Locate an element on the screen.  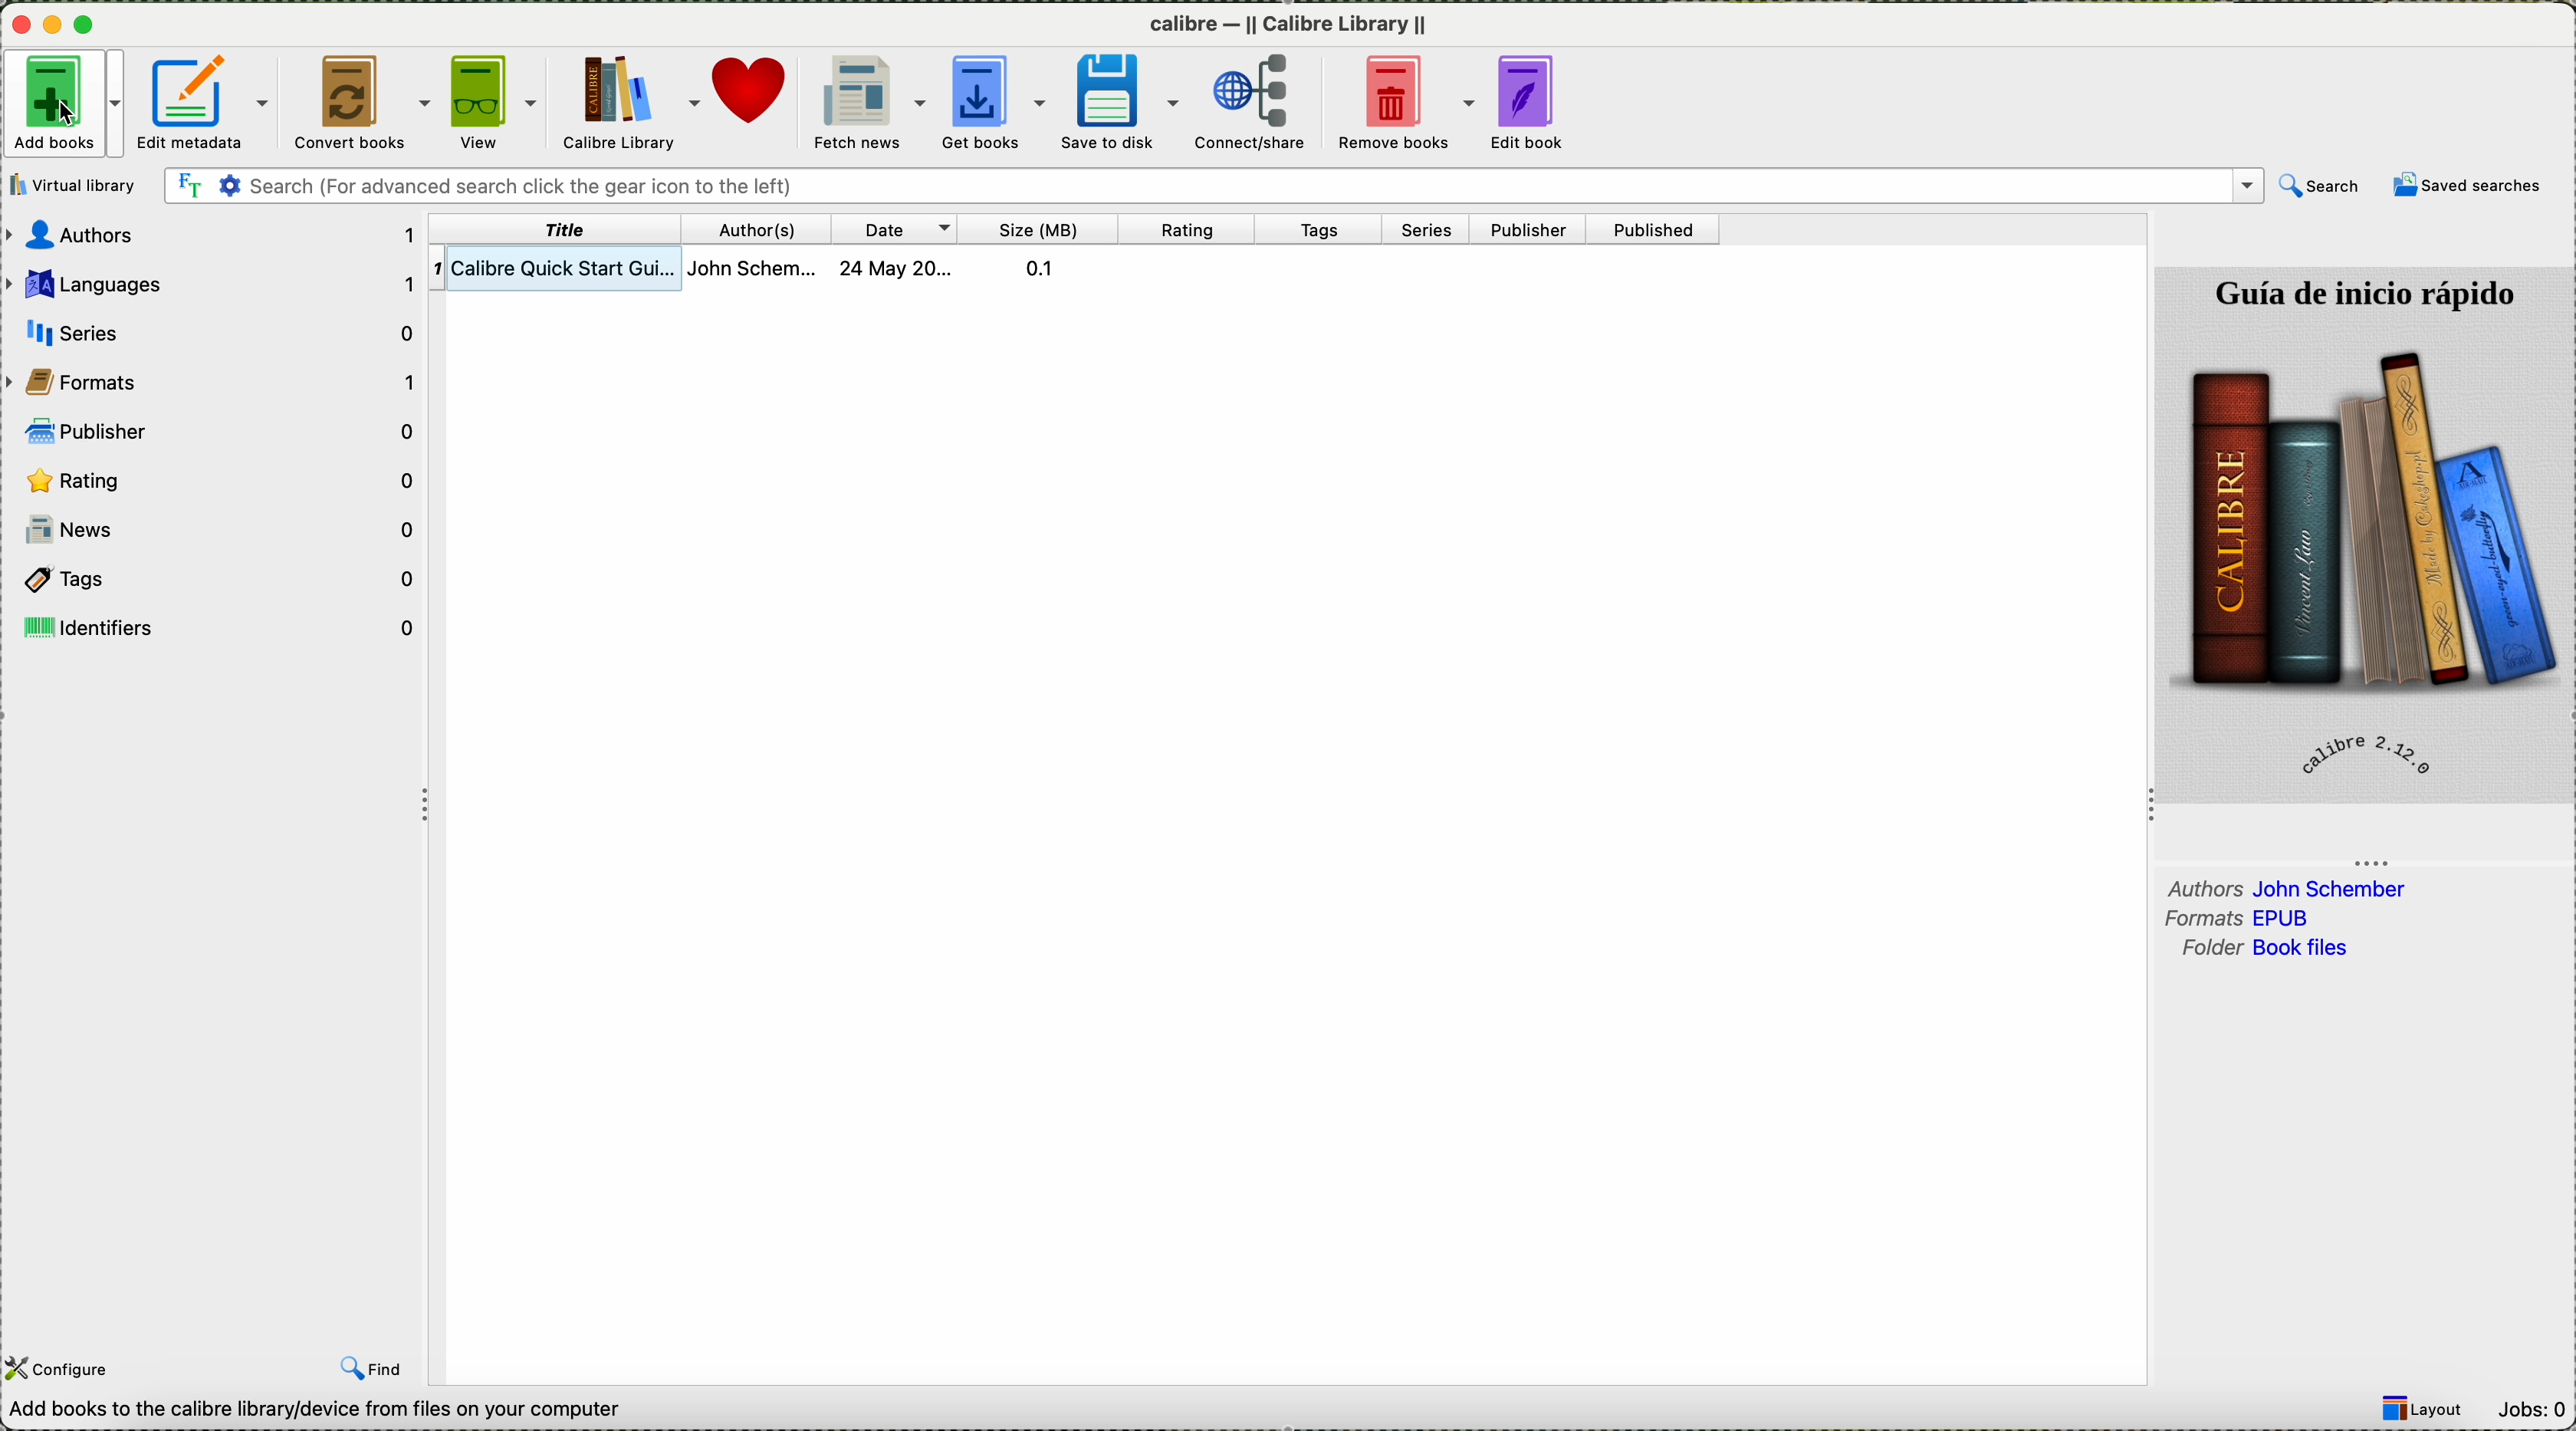
edit metadata is located at coordinates (208, 100).